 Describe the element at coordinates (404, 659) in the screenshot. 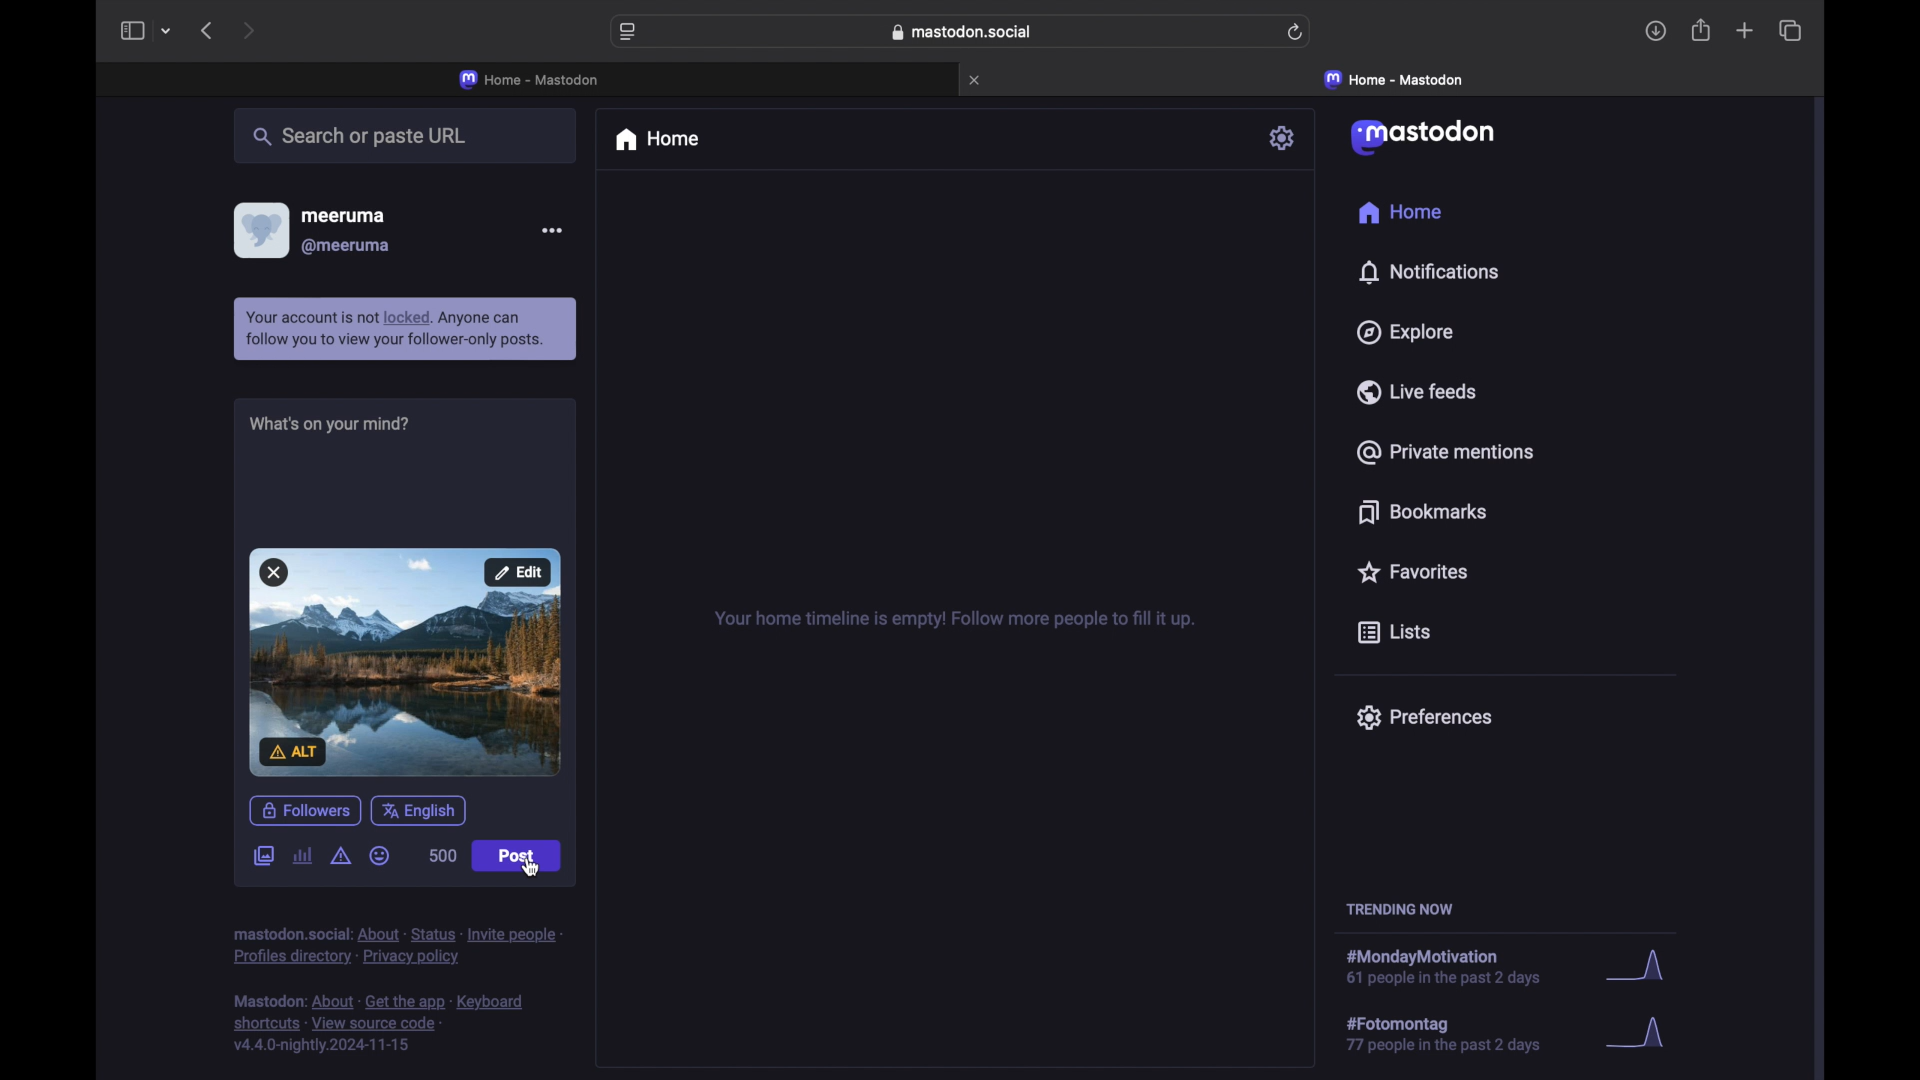

I see `image` at that location.